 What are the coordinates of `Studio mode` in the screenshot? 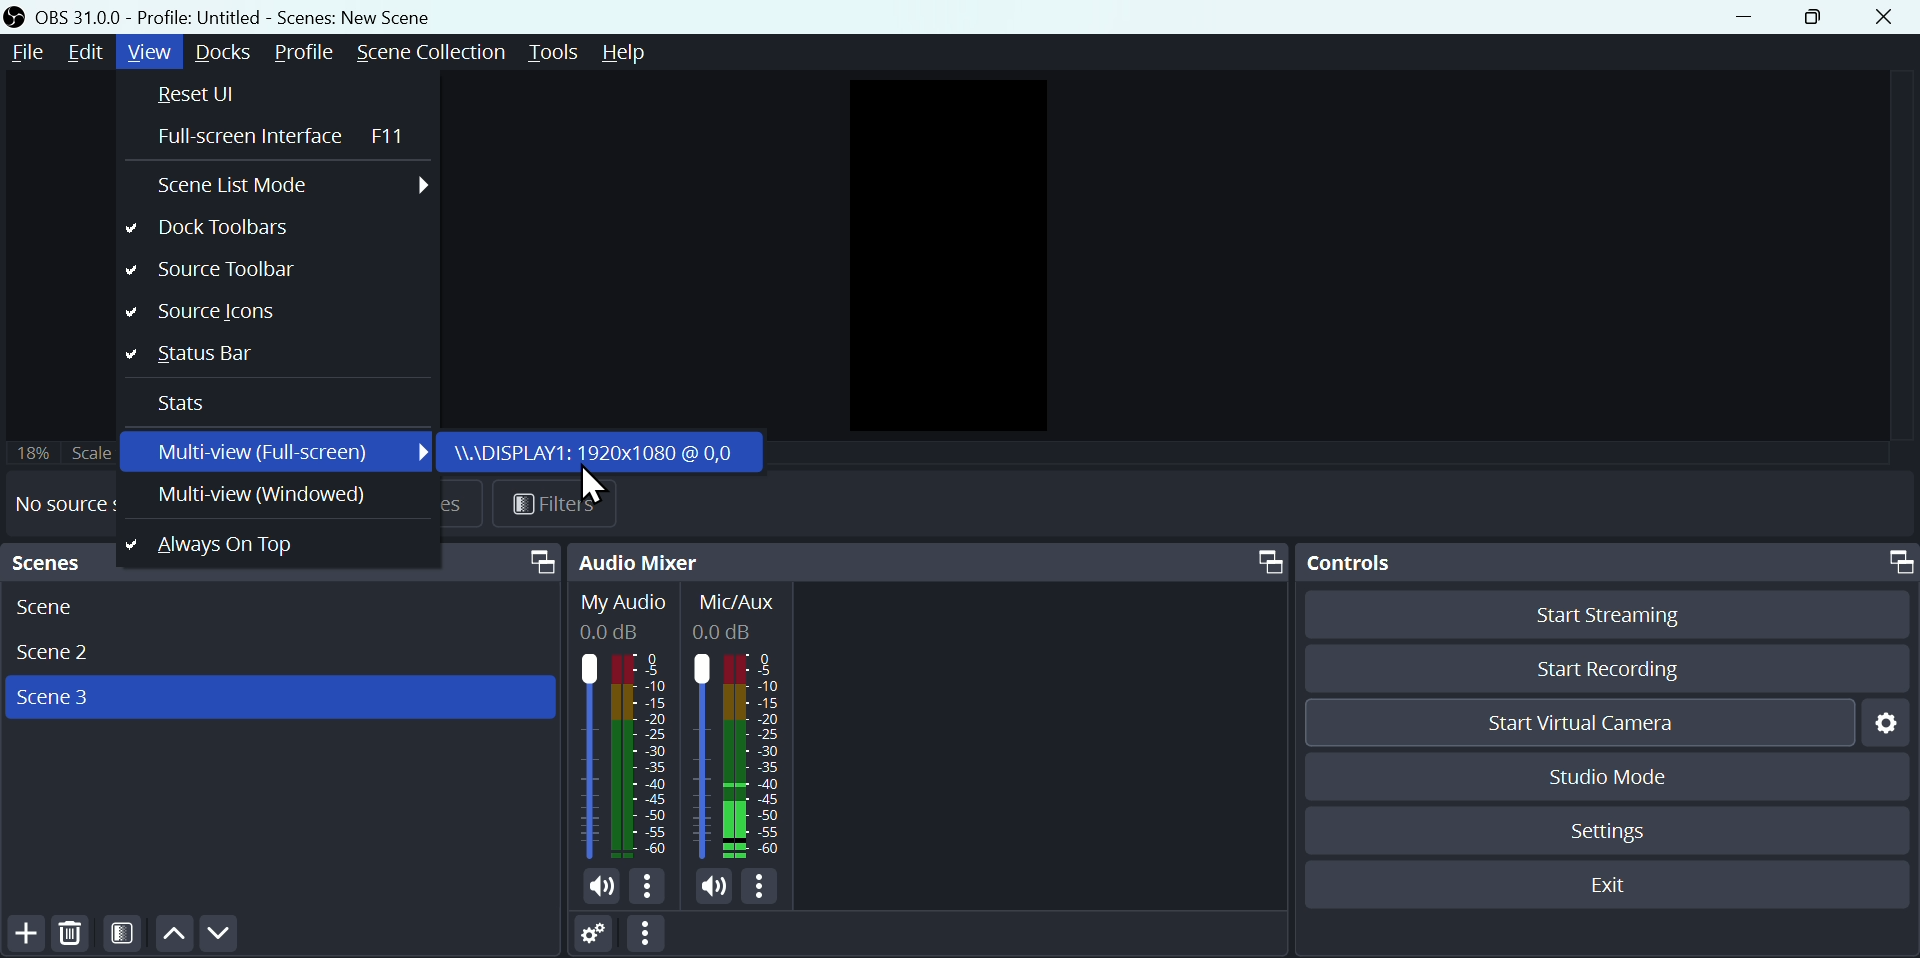 It's located at (1601, 777).